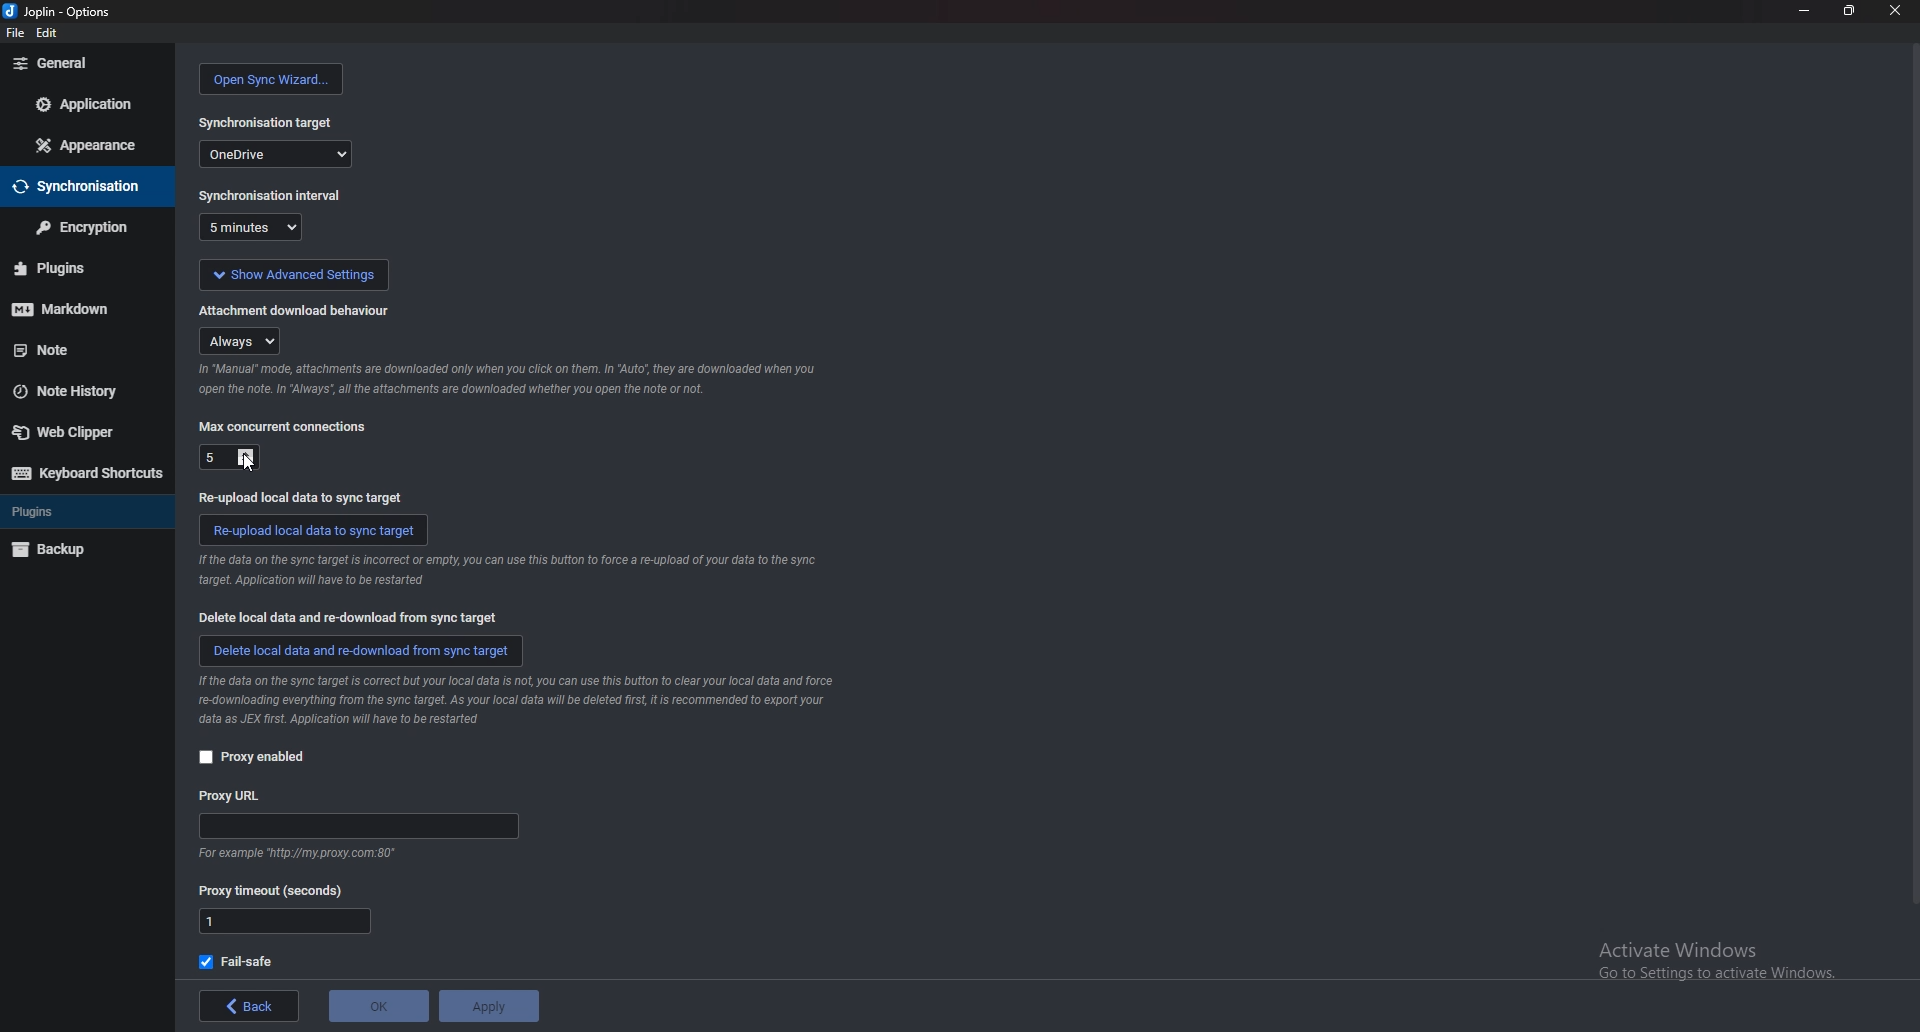 The width and height of the screenshot is (1920, 1032). Describe the element at coordinates (227, 458) in the screenshot. I see `5` at that location.